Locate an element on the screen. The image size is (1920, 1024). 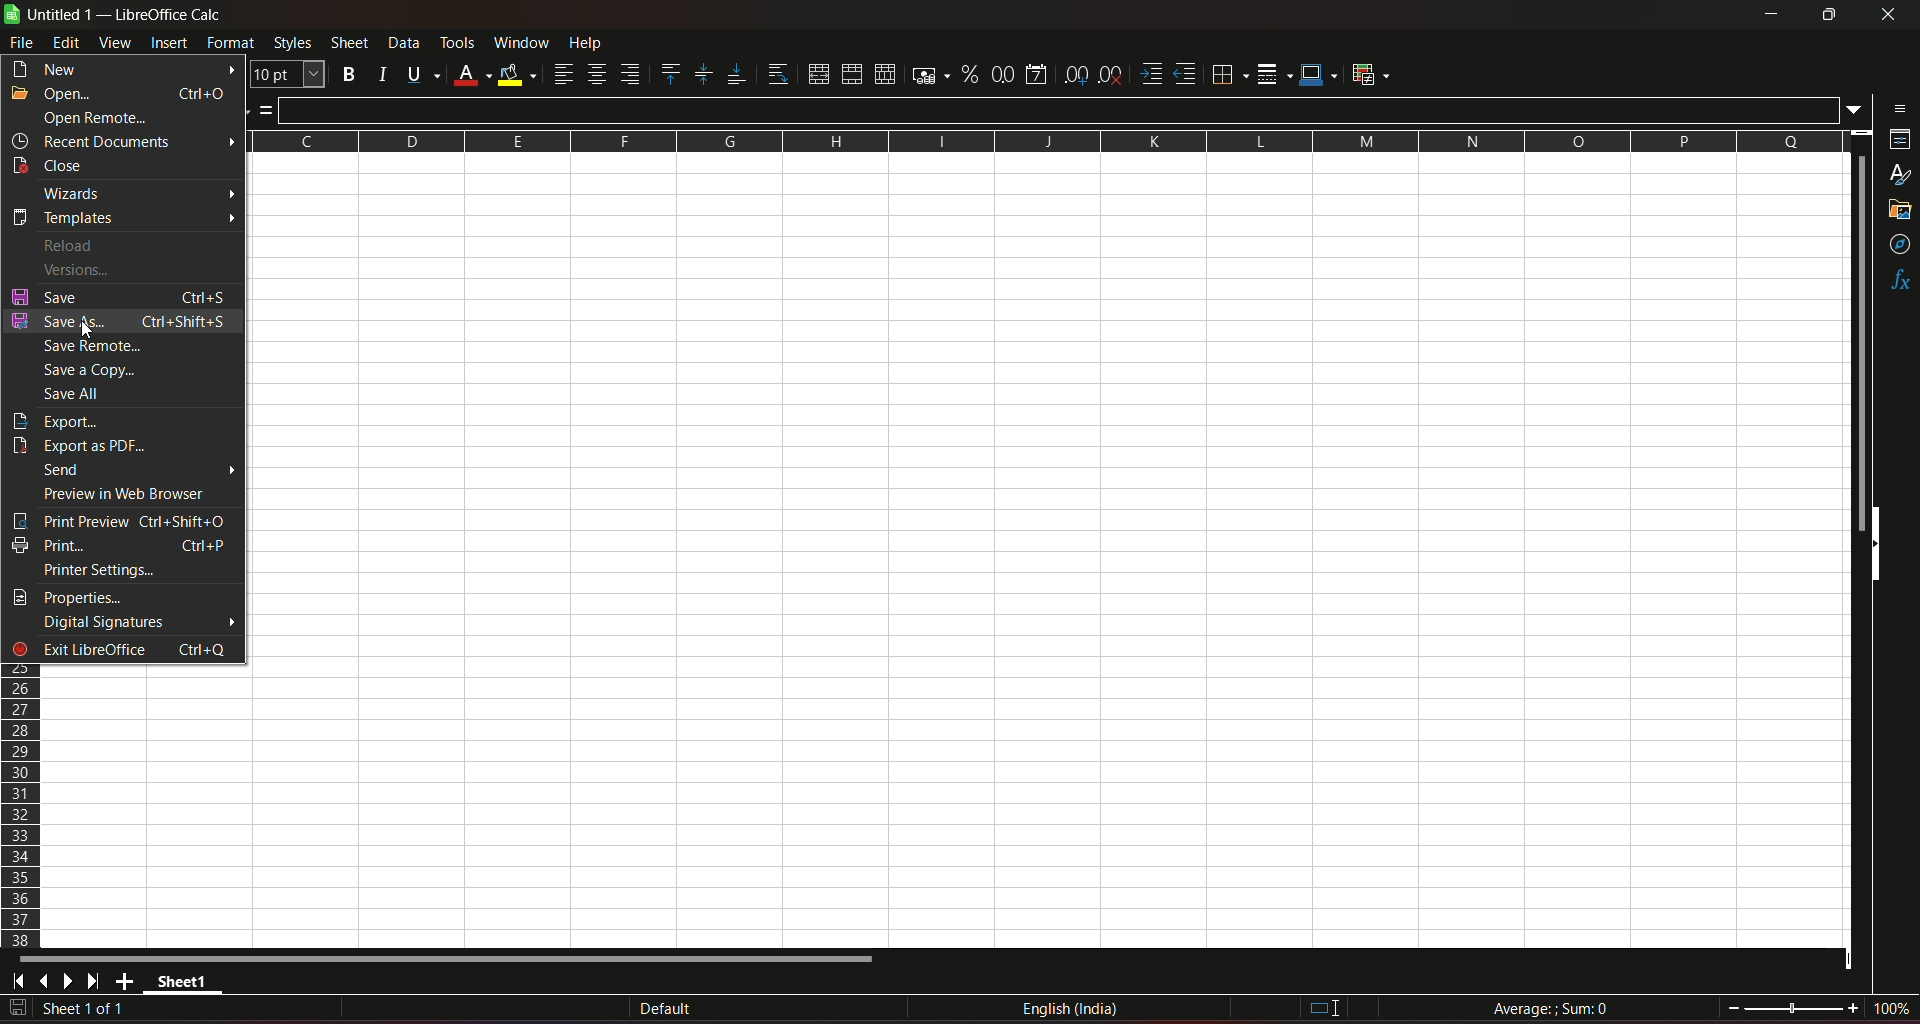
gallery is located at coordinates (1901, 214).